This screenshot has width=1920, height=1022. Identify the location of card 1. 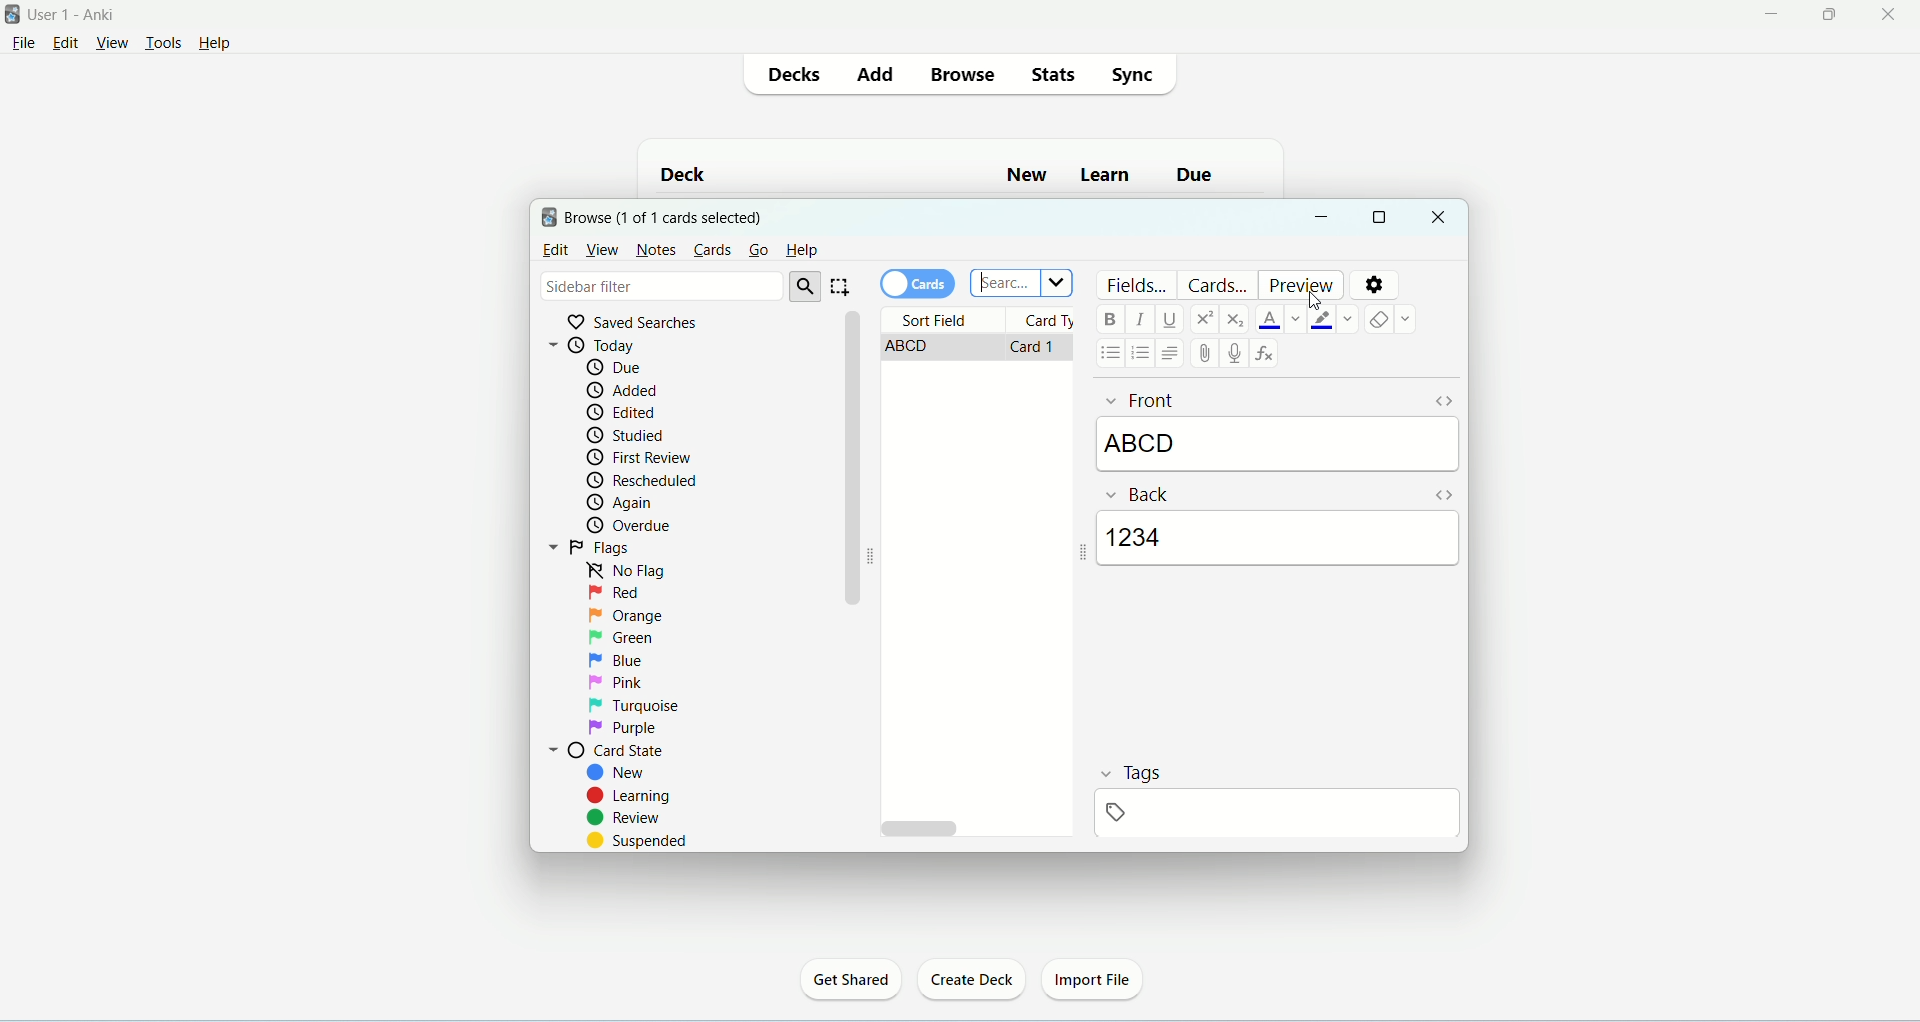
(1038, 348).